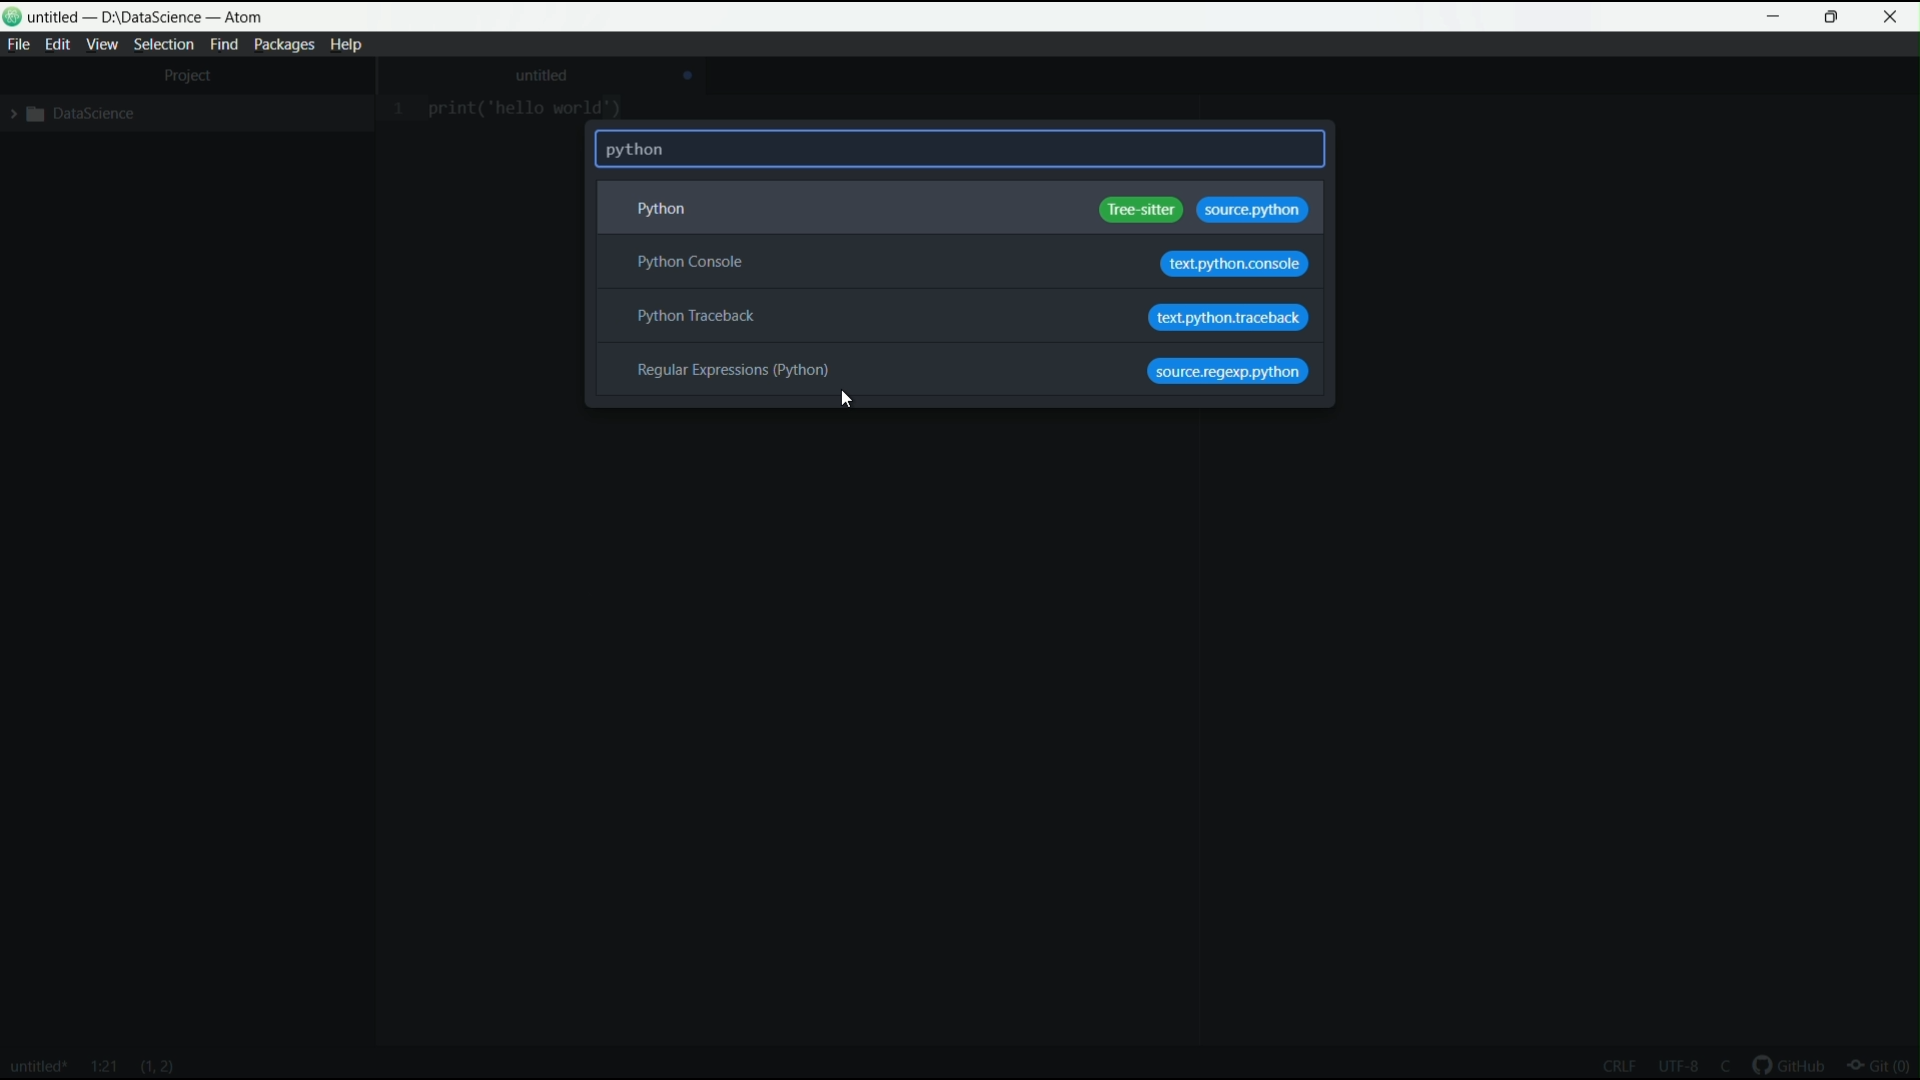 This screenshot has height=1080, width=1920. Describe the element at coordinates (1233, 266) in the screenshot. I see `text.python.console` at that location.